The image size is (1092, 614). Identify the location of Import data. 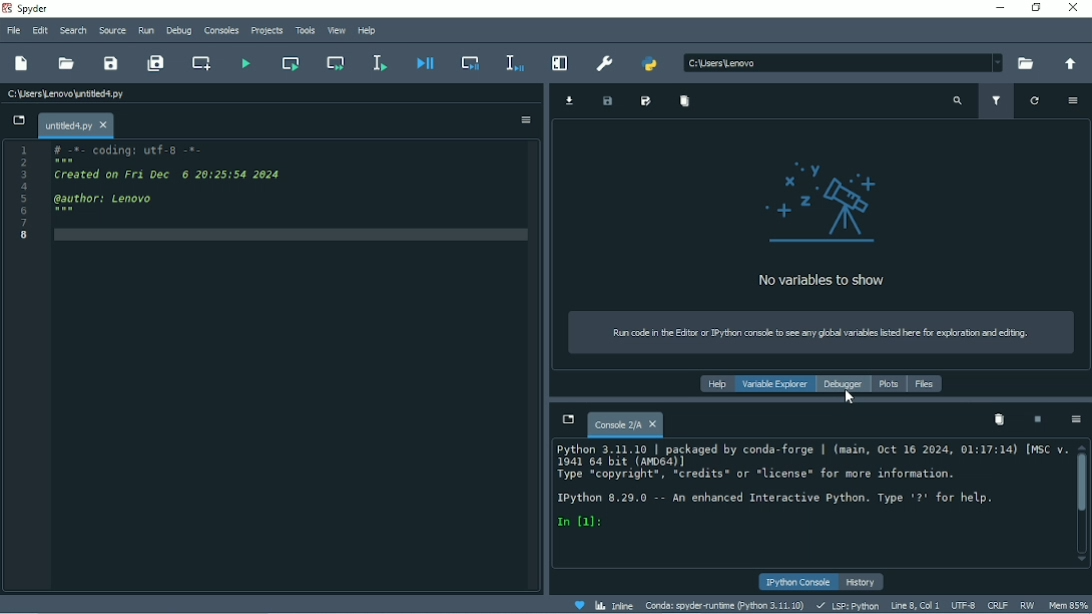
(570, 100).